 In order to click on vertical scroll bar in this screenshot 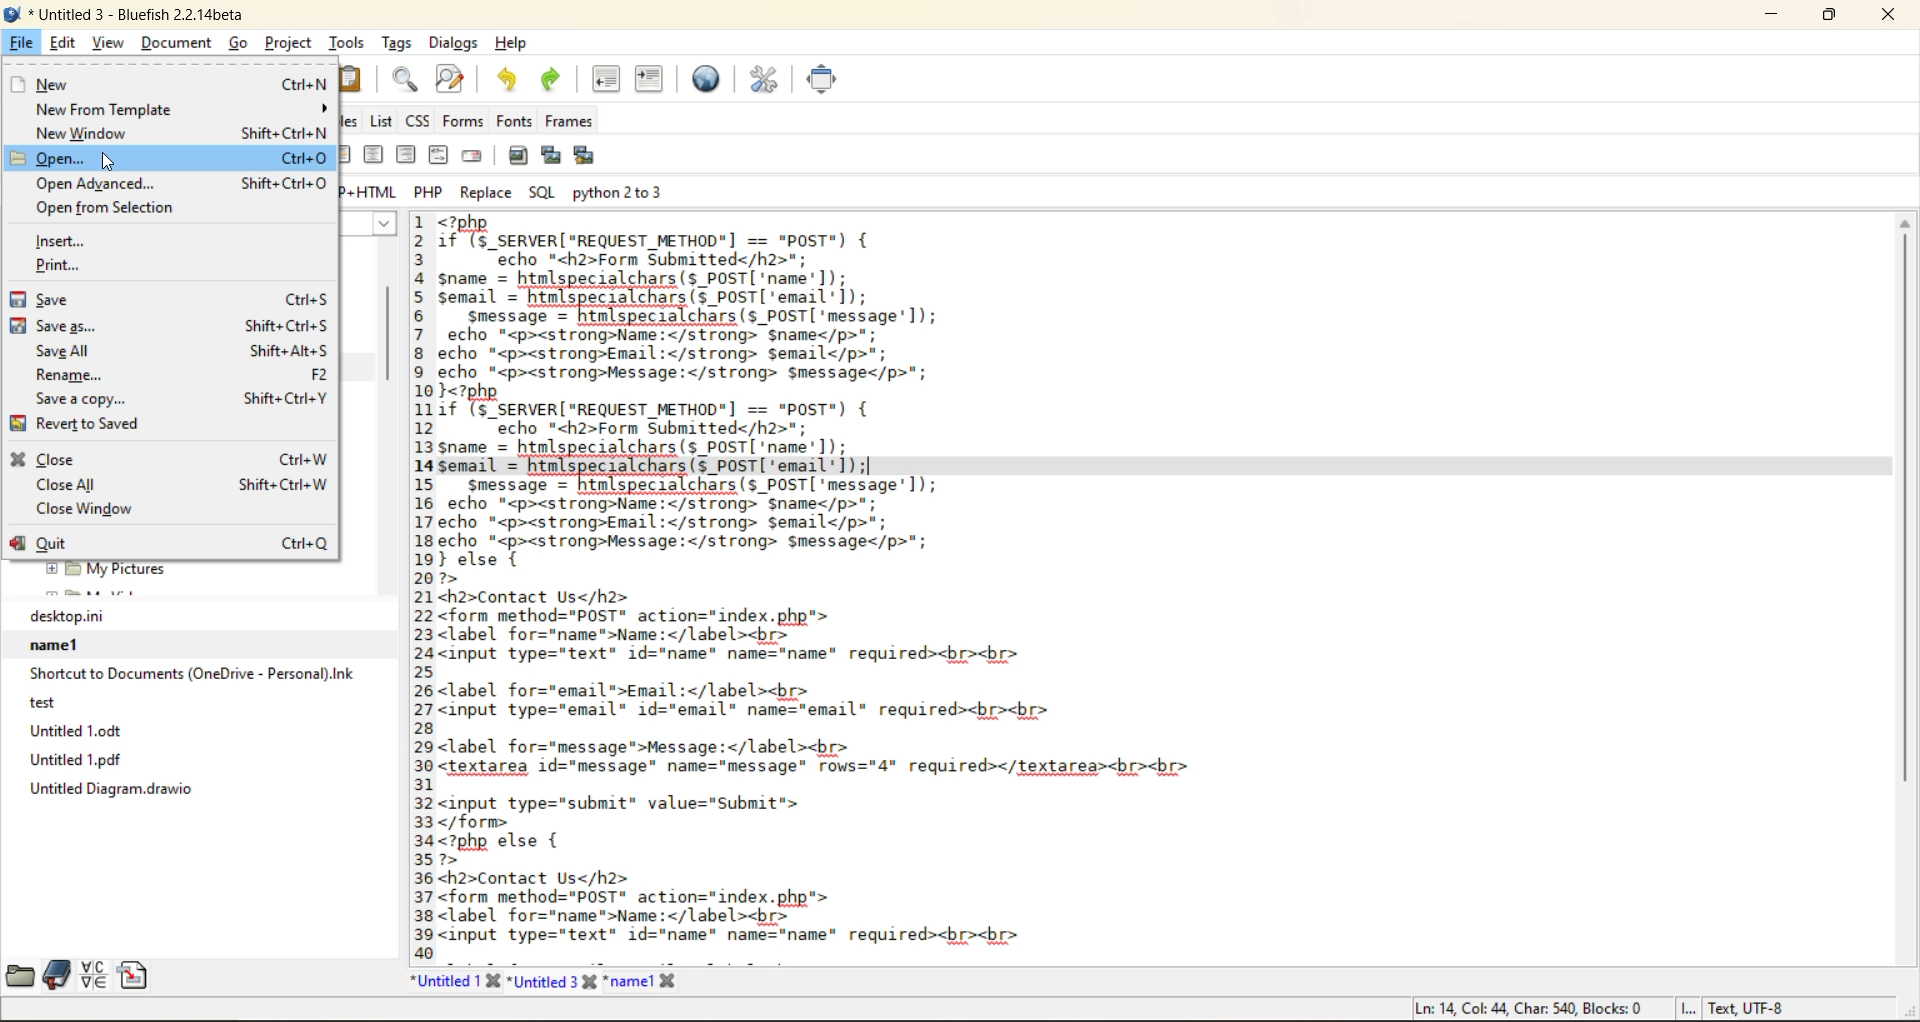, I will do `click(389, 324)`.